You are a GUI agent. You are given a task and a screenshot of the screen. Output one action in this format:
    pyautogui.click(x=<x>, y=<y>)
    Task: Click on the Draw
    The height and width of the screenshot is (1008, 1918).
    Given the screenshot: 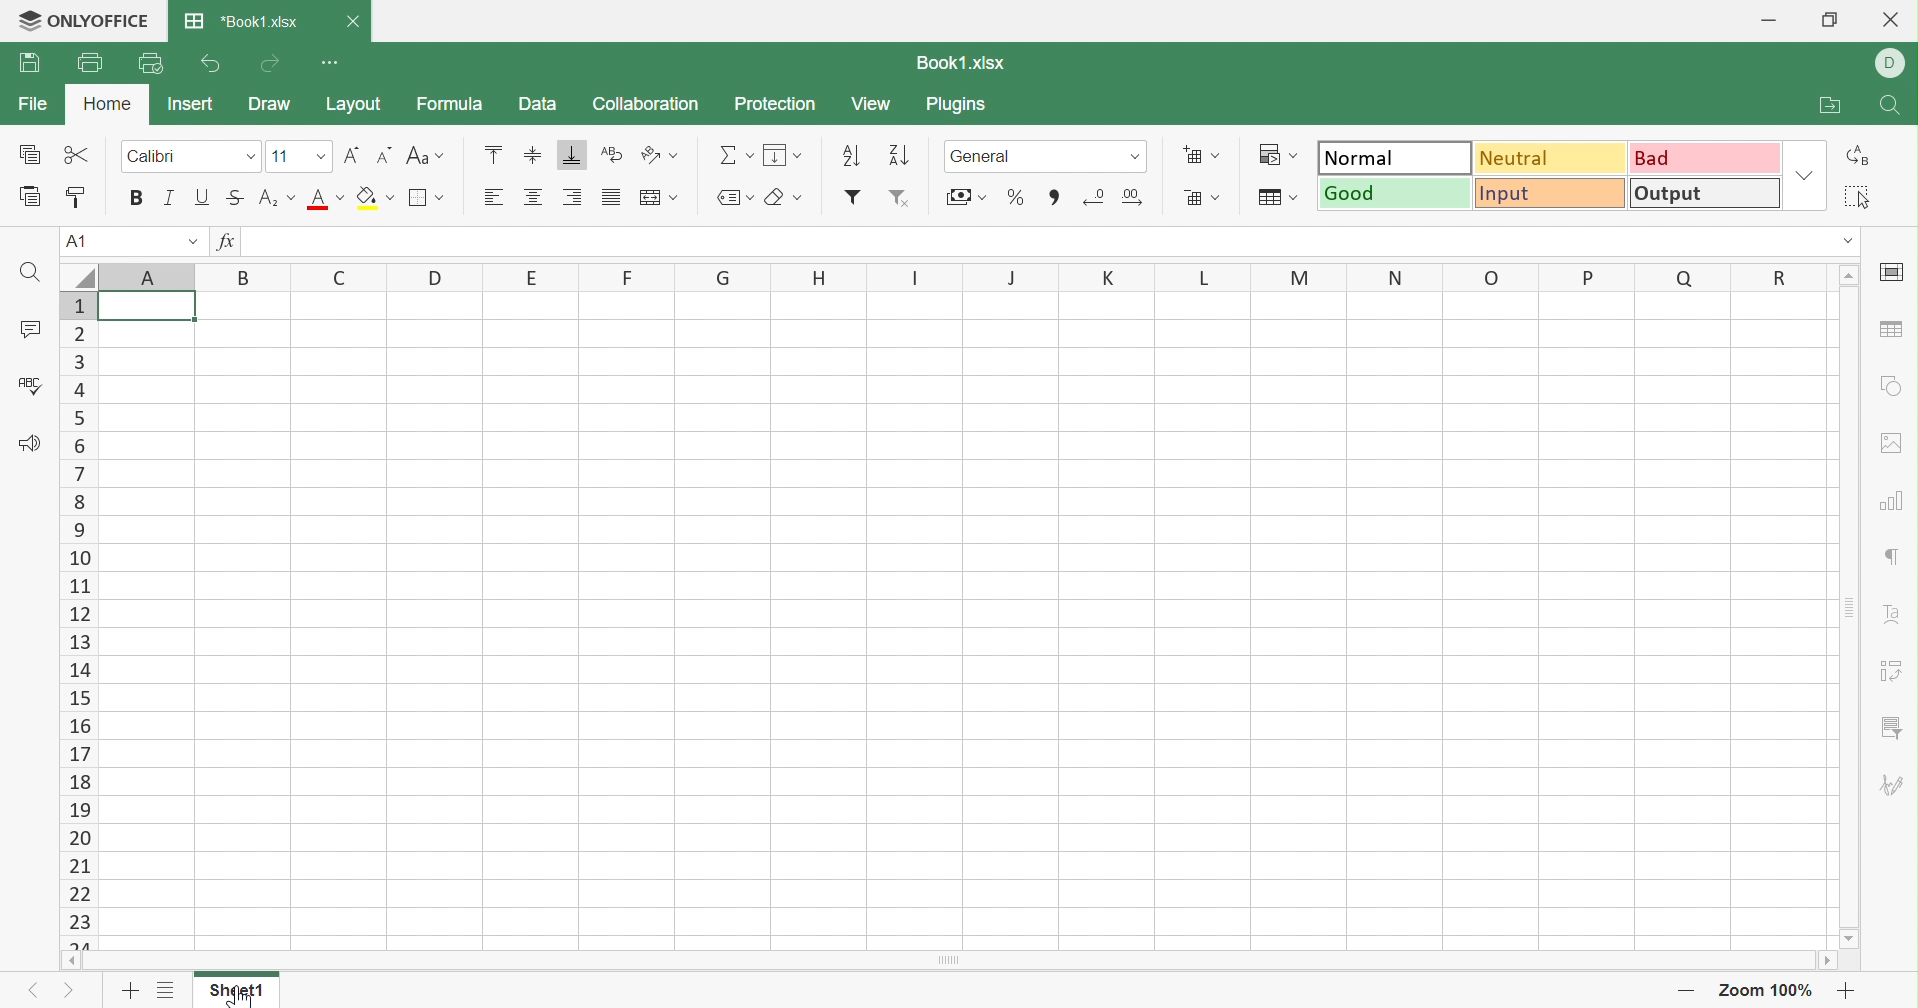 What is the action you would take?
    pyautogui.click(x=272, y=104)
    